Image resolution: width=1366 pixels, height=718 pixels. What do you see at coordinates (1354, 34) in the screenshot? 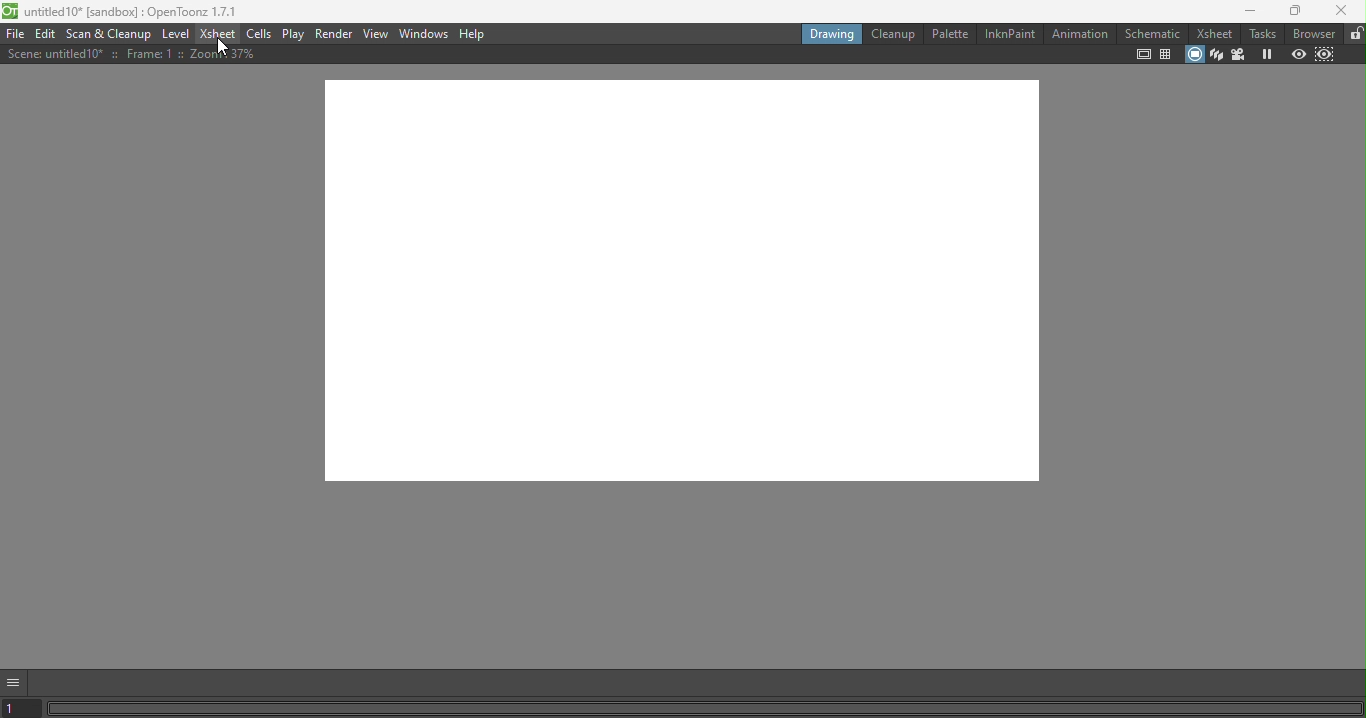
I see `Lock rooms tab` at bounding box center [1354, 34].